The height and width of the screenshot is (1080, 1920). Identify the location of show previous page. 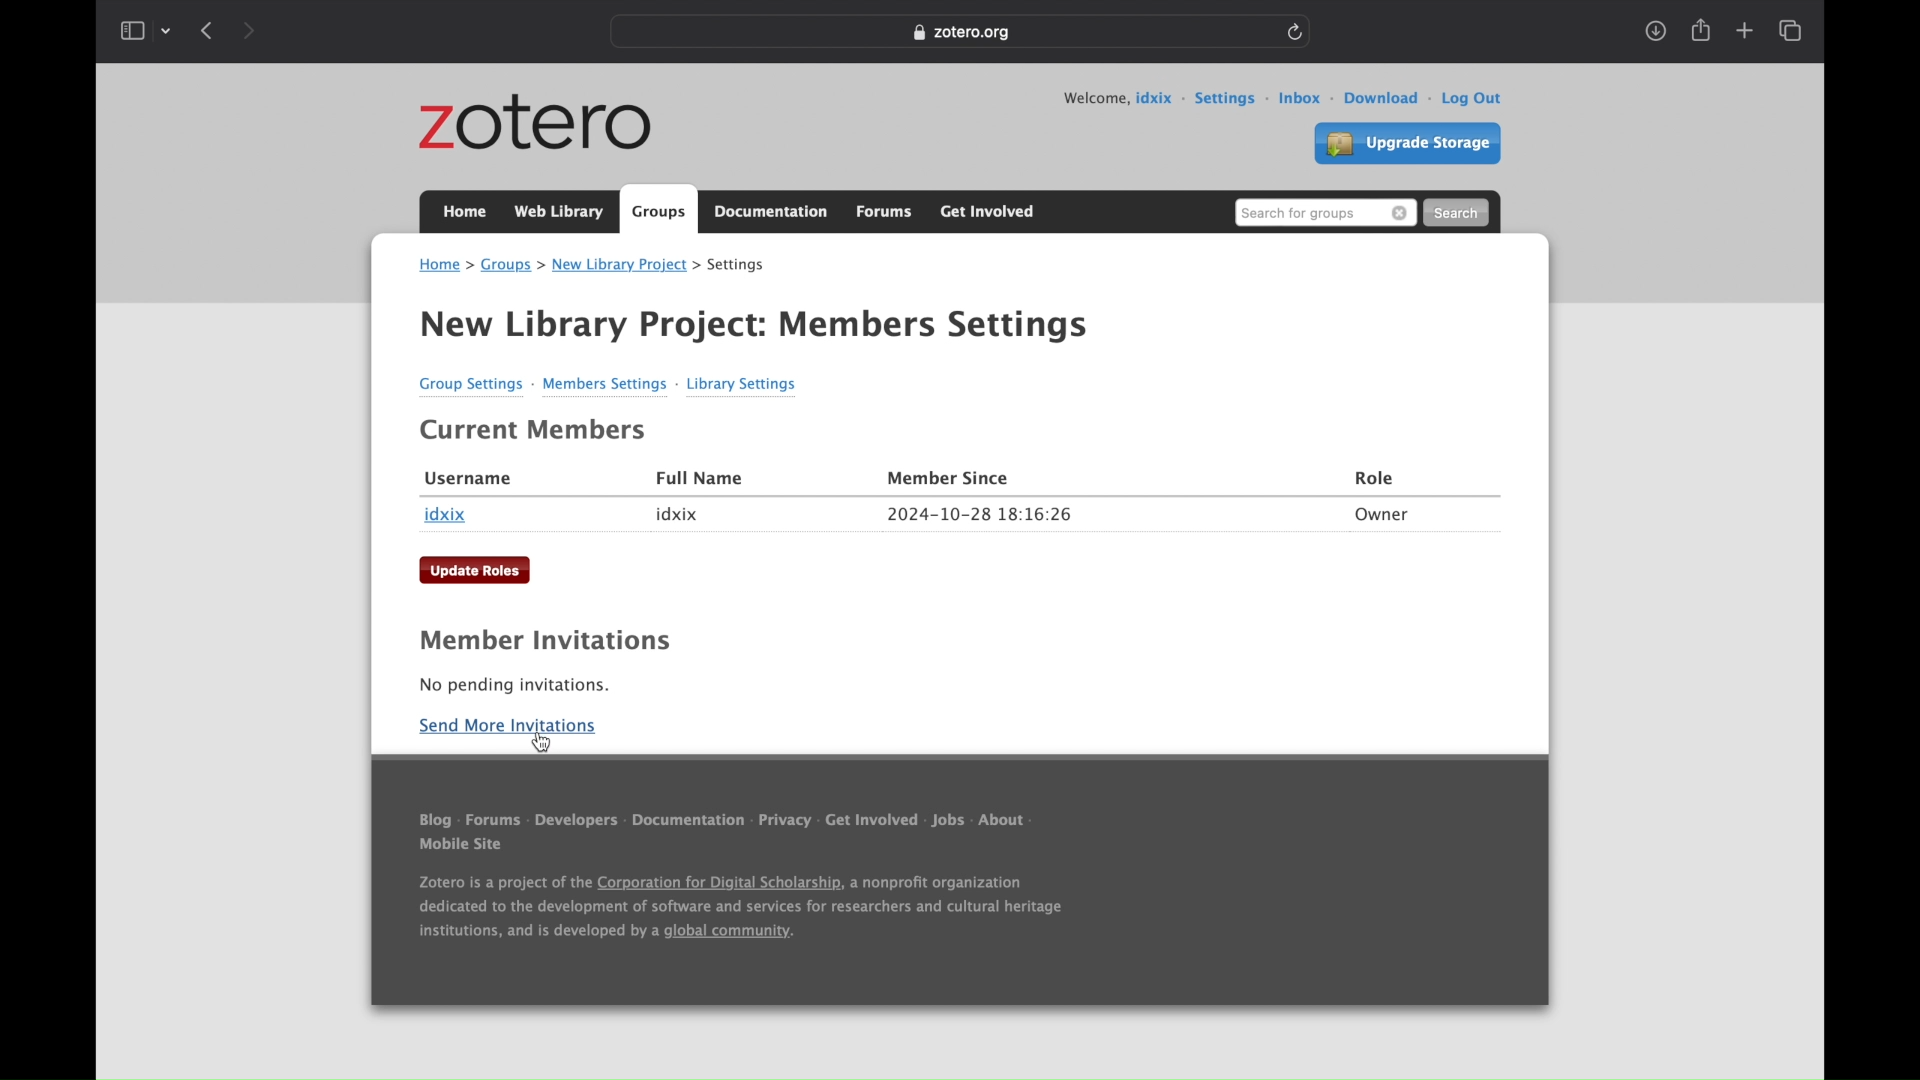
(209, 31).